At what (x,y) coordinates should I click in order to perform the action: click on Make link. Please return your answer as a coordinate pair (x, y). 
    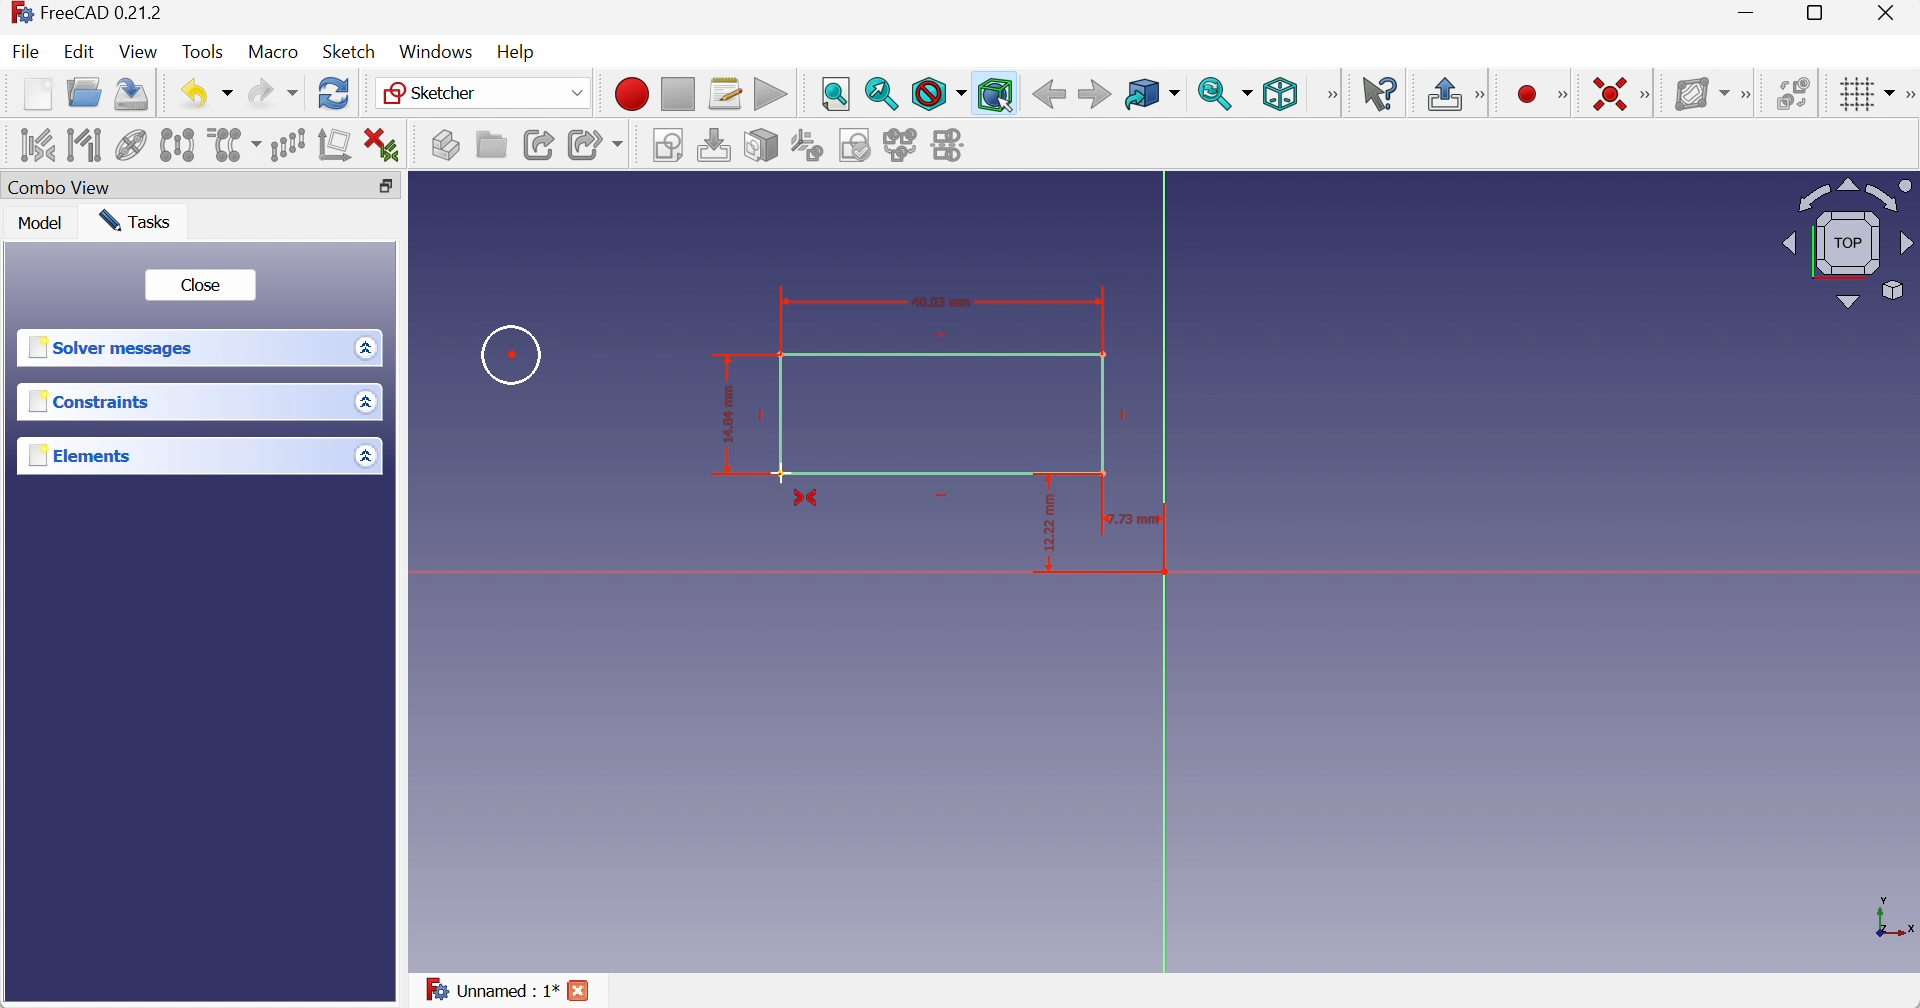
    Looking at the image, I should click on (540, 145).